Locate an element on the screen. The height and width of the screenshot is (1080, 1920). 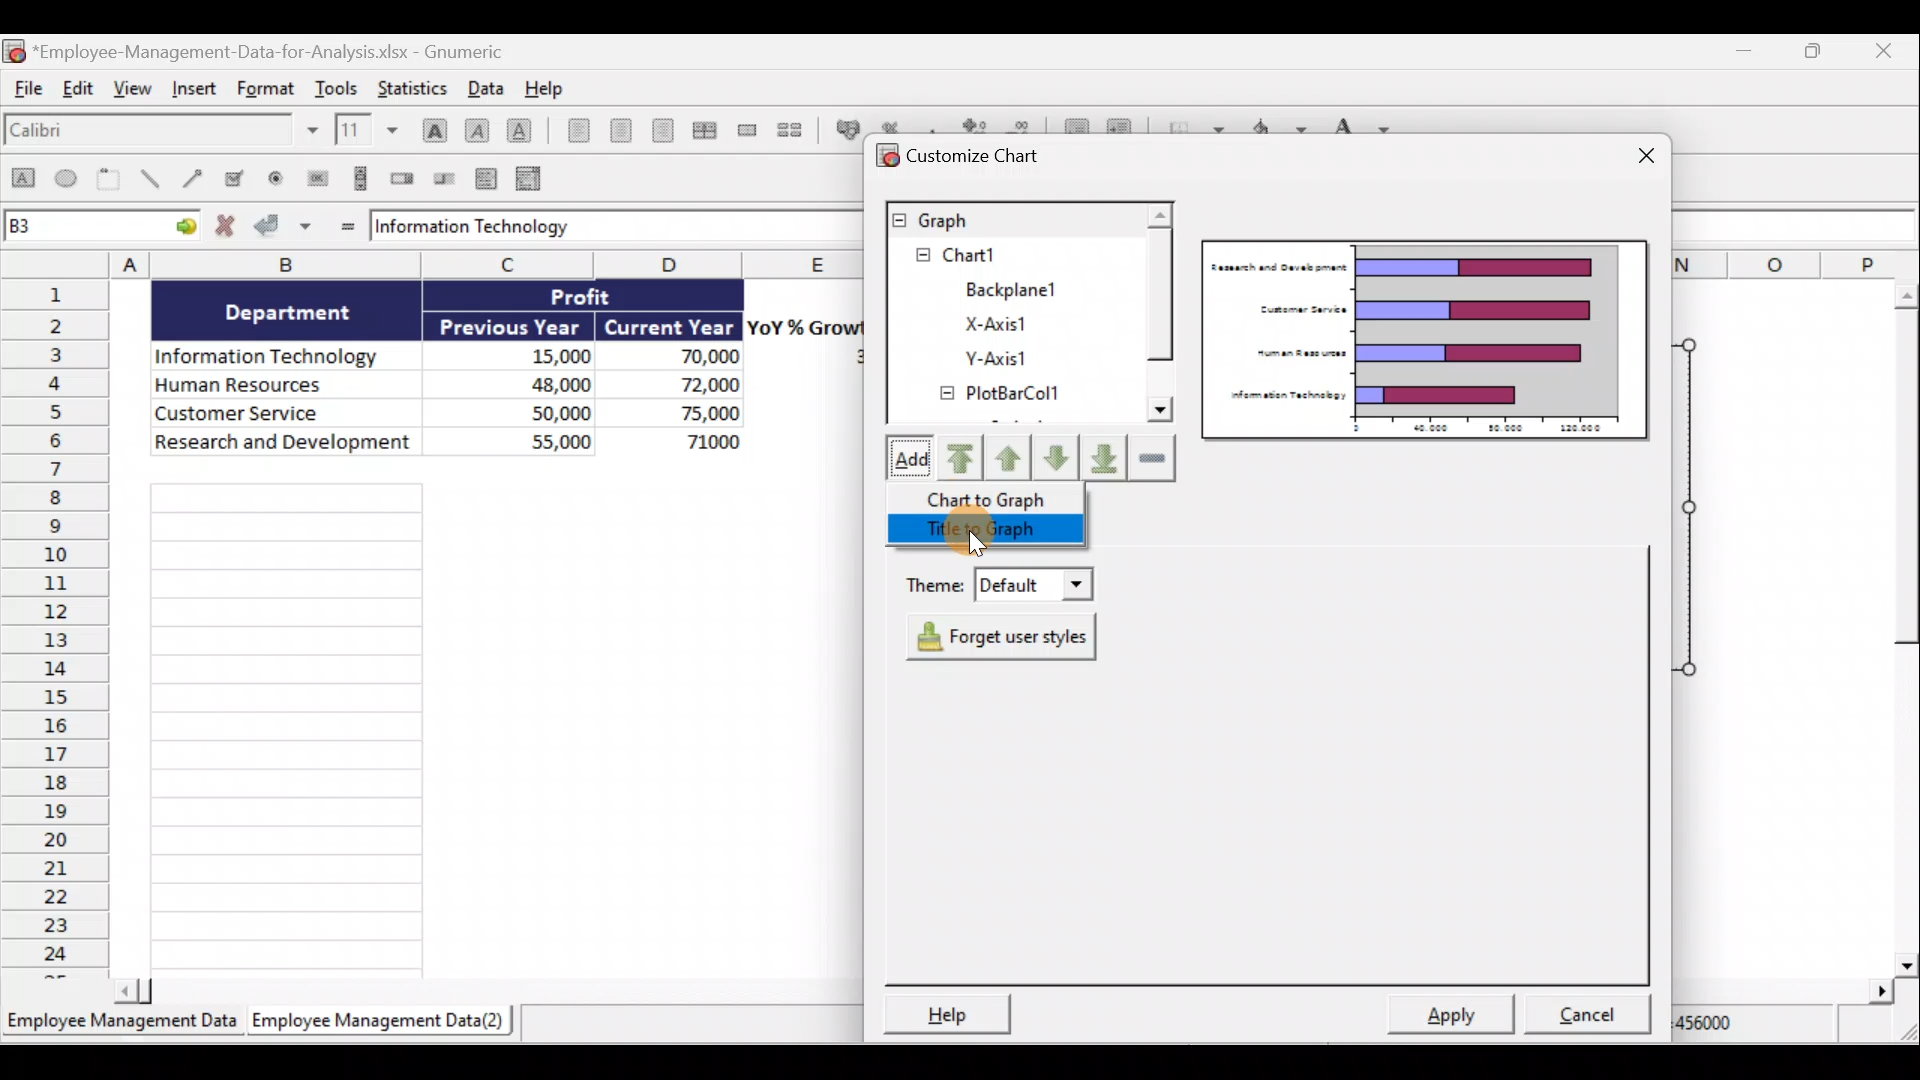
50,000 is located at coordinates (540, 411).